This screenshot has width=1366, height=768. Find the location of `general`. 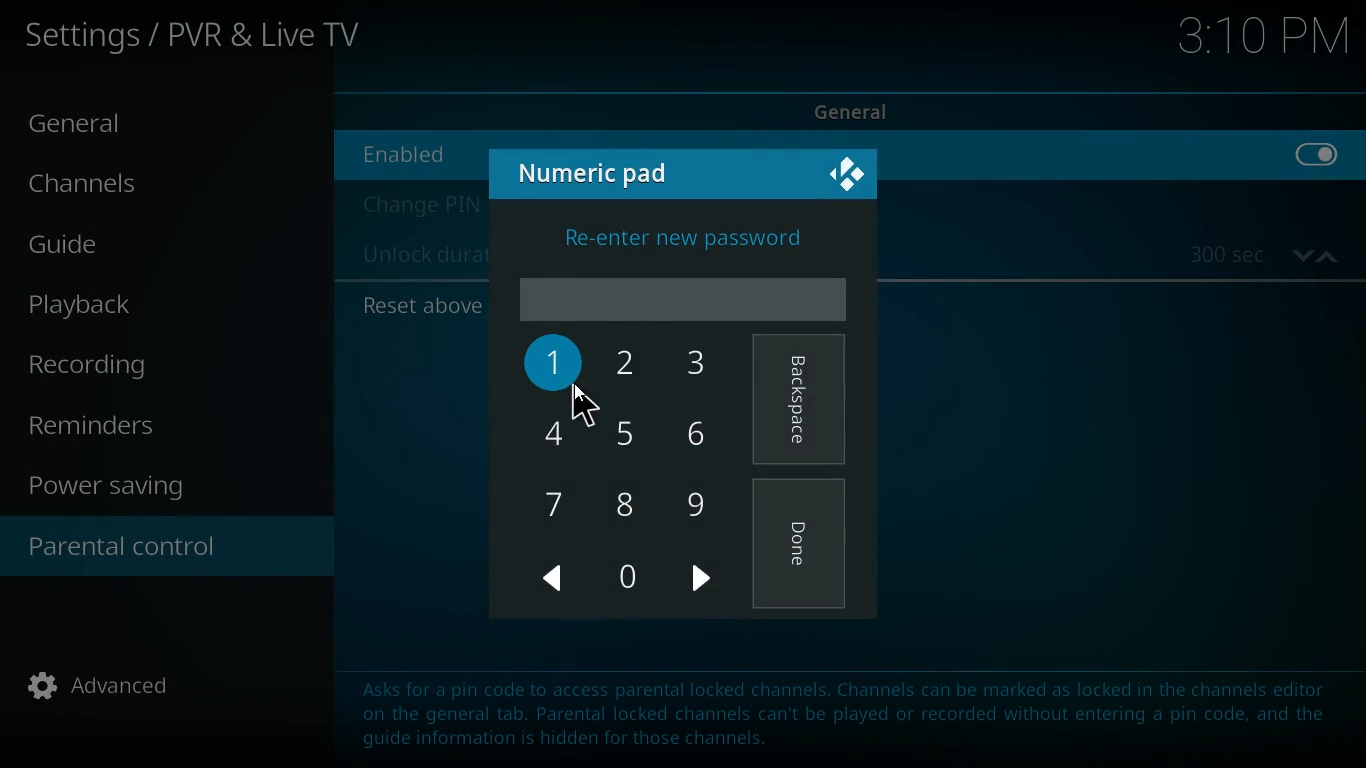

general is located at coordinates (868, 109).